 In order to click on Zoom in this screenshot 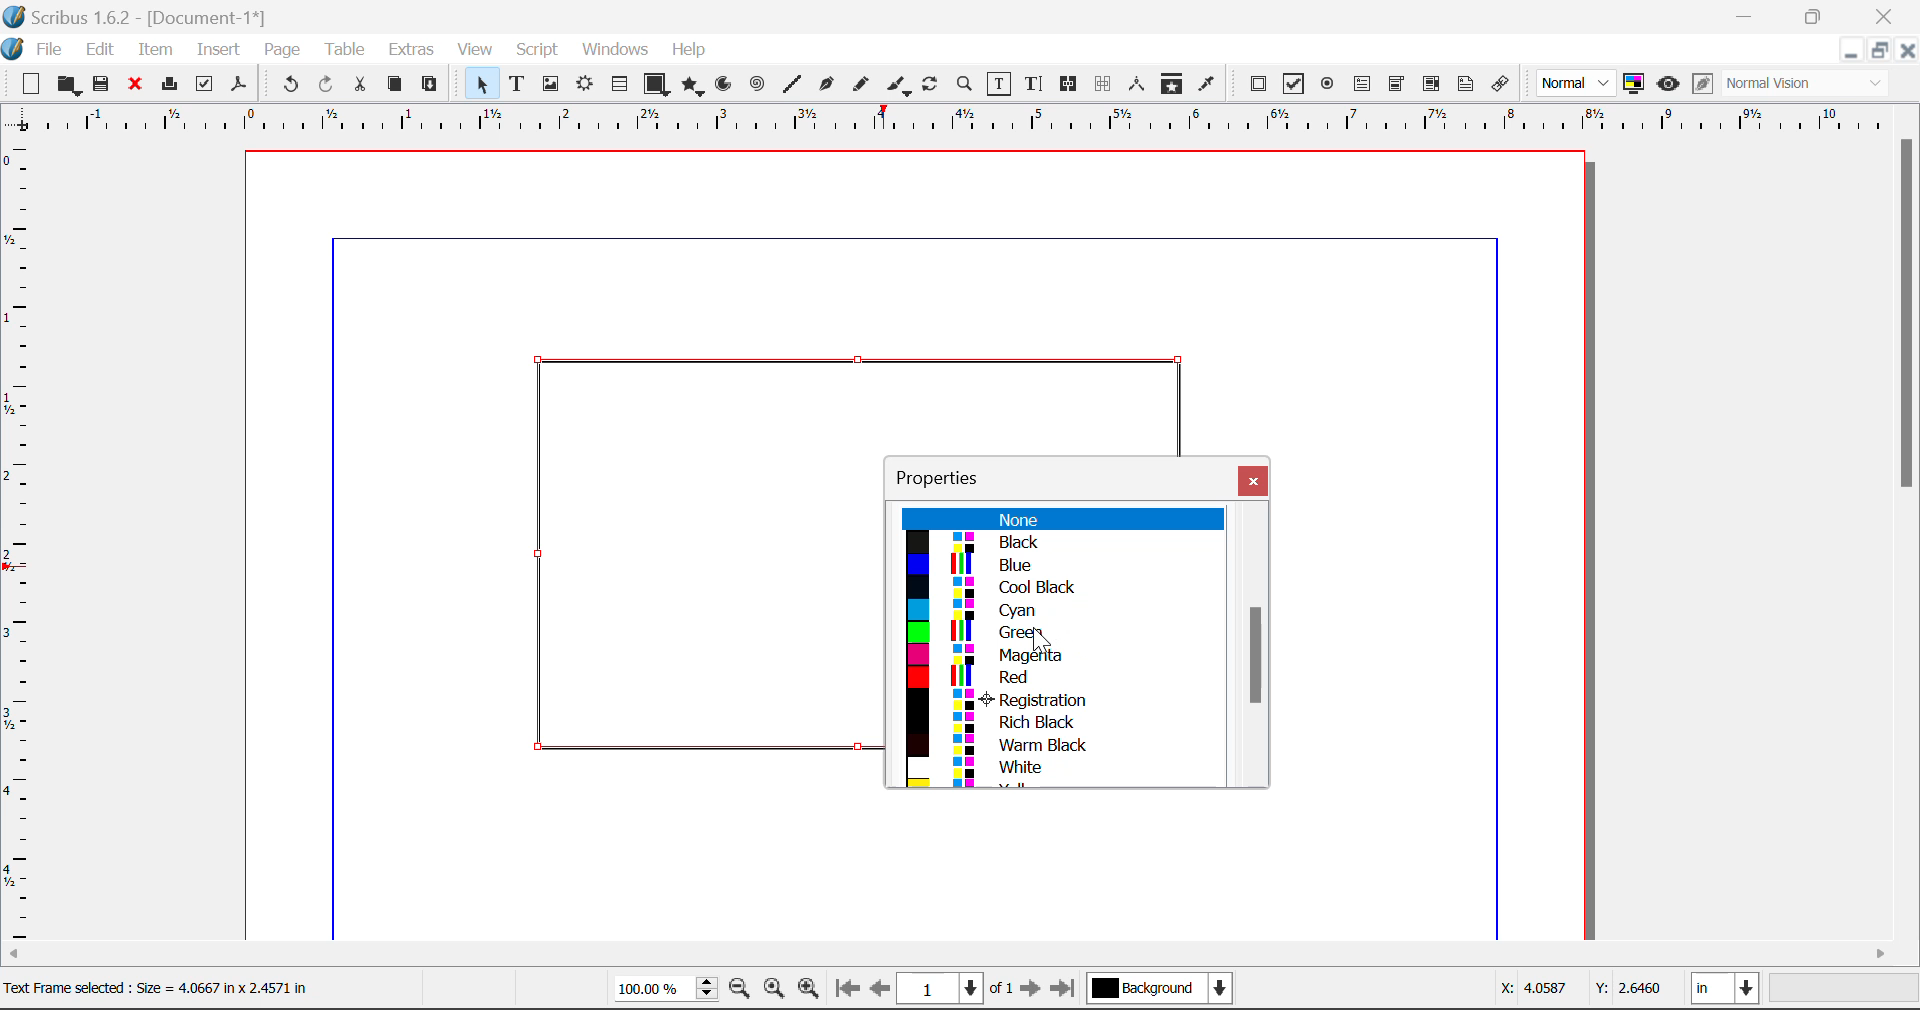, I will do `click(966, 83)`.